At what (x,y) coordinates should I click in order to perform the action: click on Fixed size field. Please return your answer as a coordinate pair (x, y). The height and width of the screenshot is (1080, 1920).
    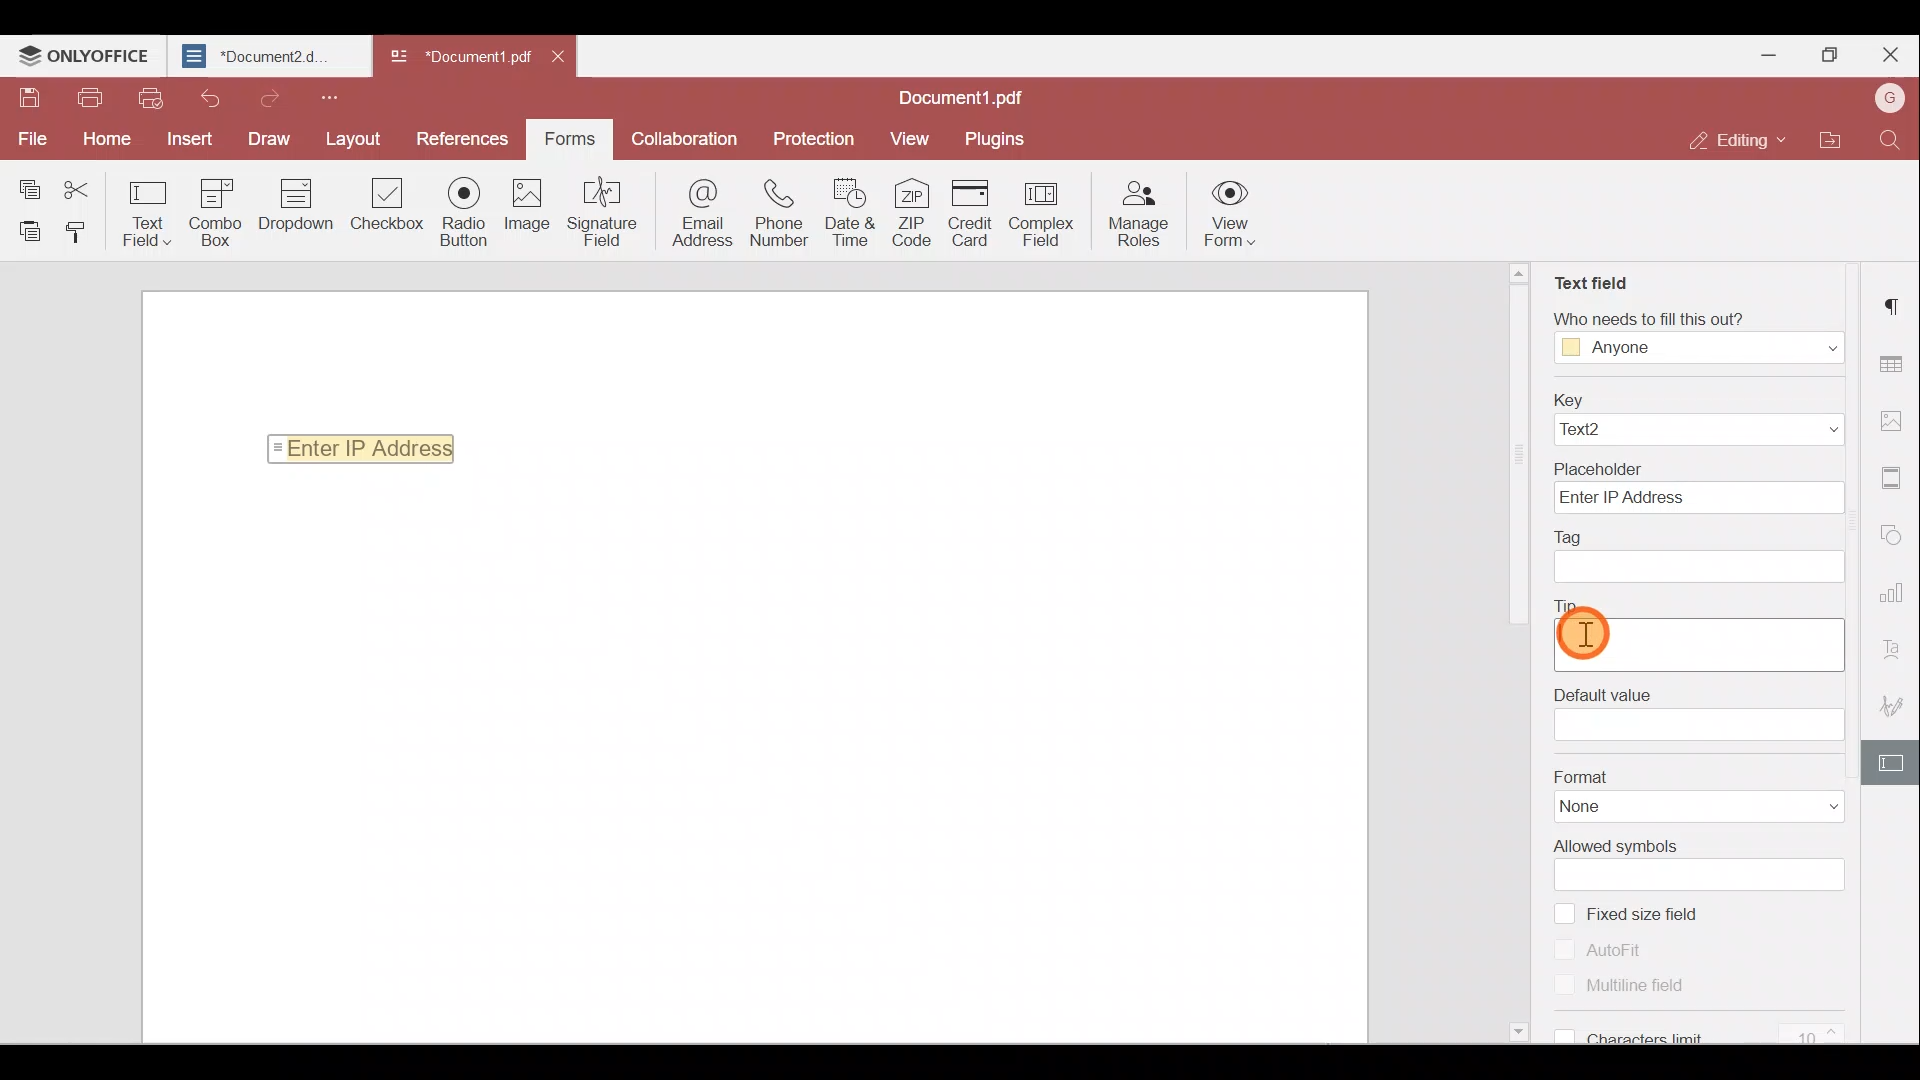
    Looking at the image, I should click on (1663, 913).